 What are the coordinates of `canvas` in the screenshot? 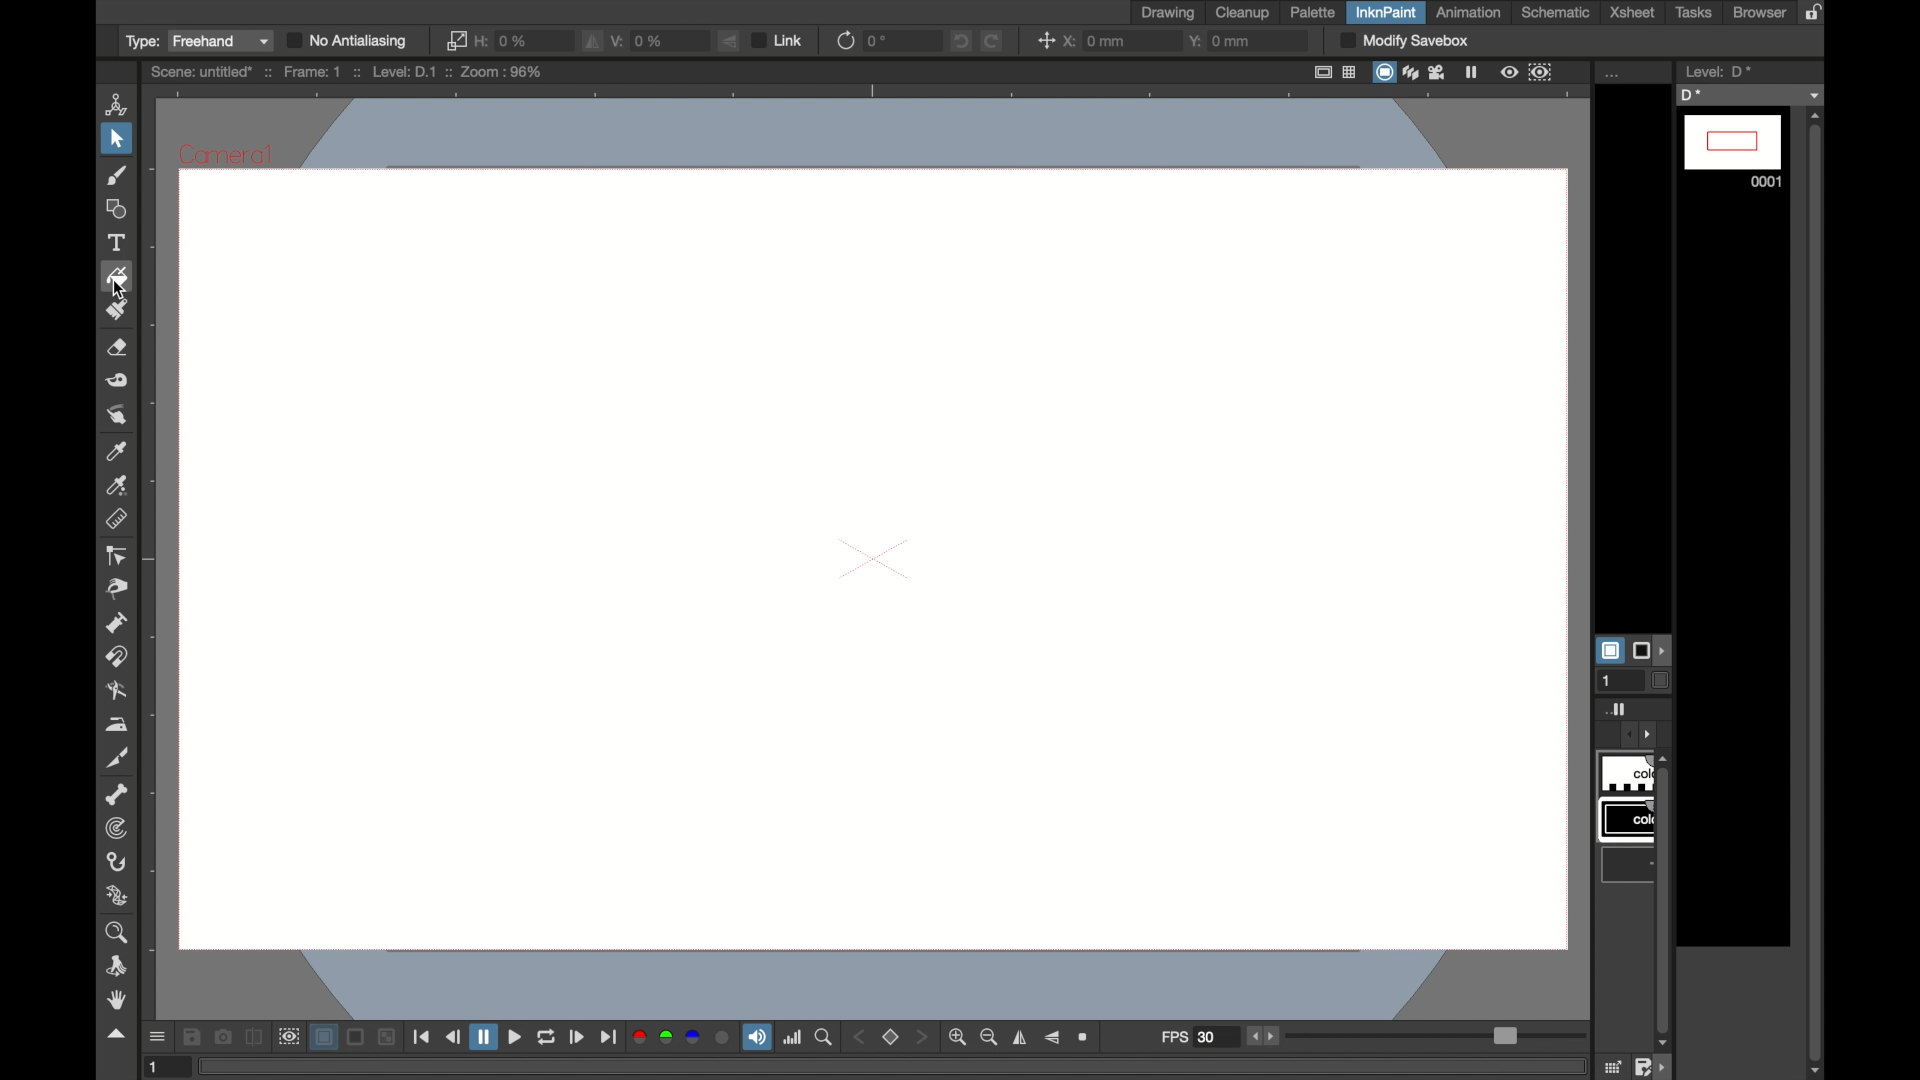 It's located at (868, 559).